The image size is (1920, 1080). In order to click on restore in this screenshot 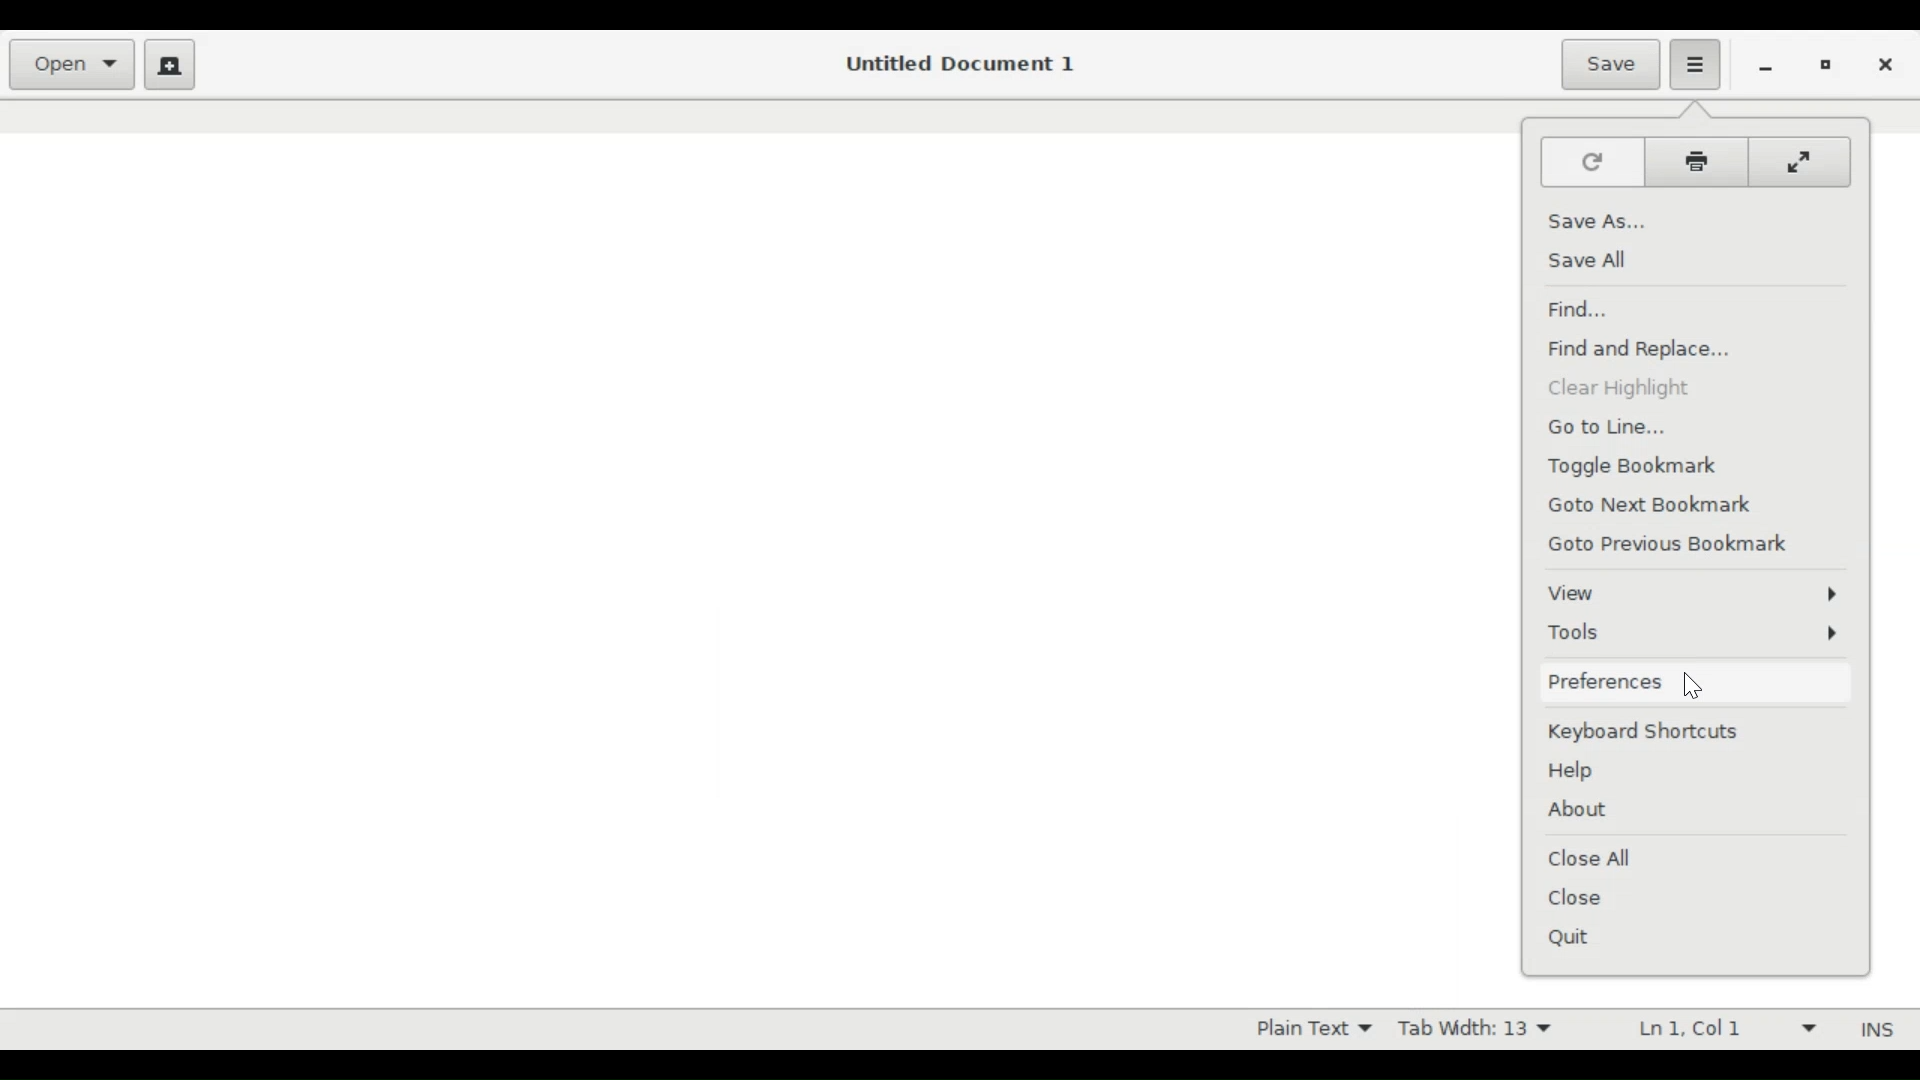, I will do `click(1823, 64)`.